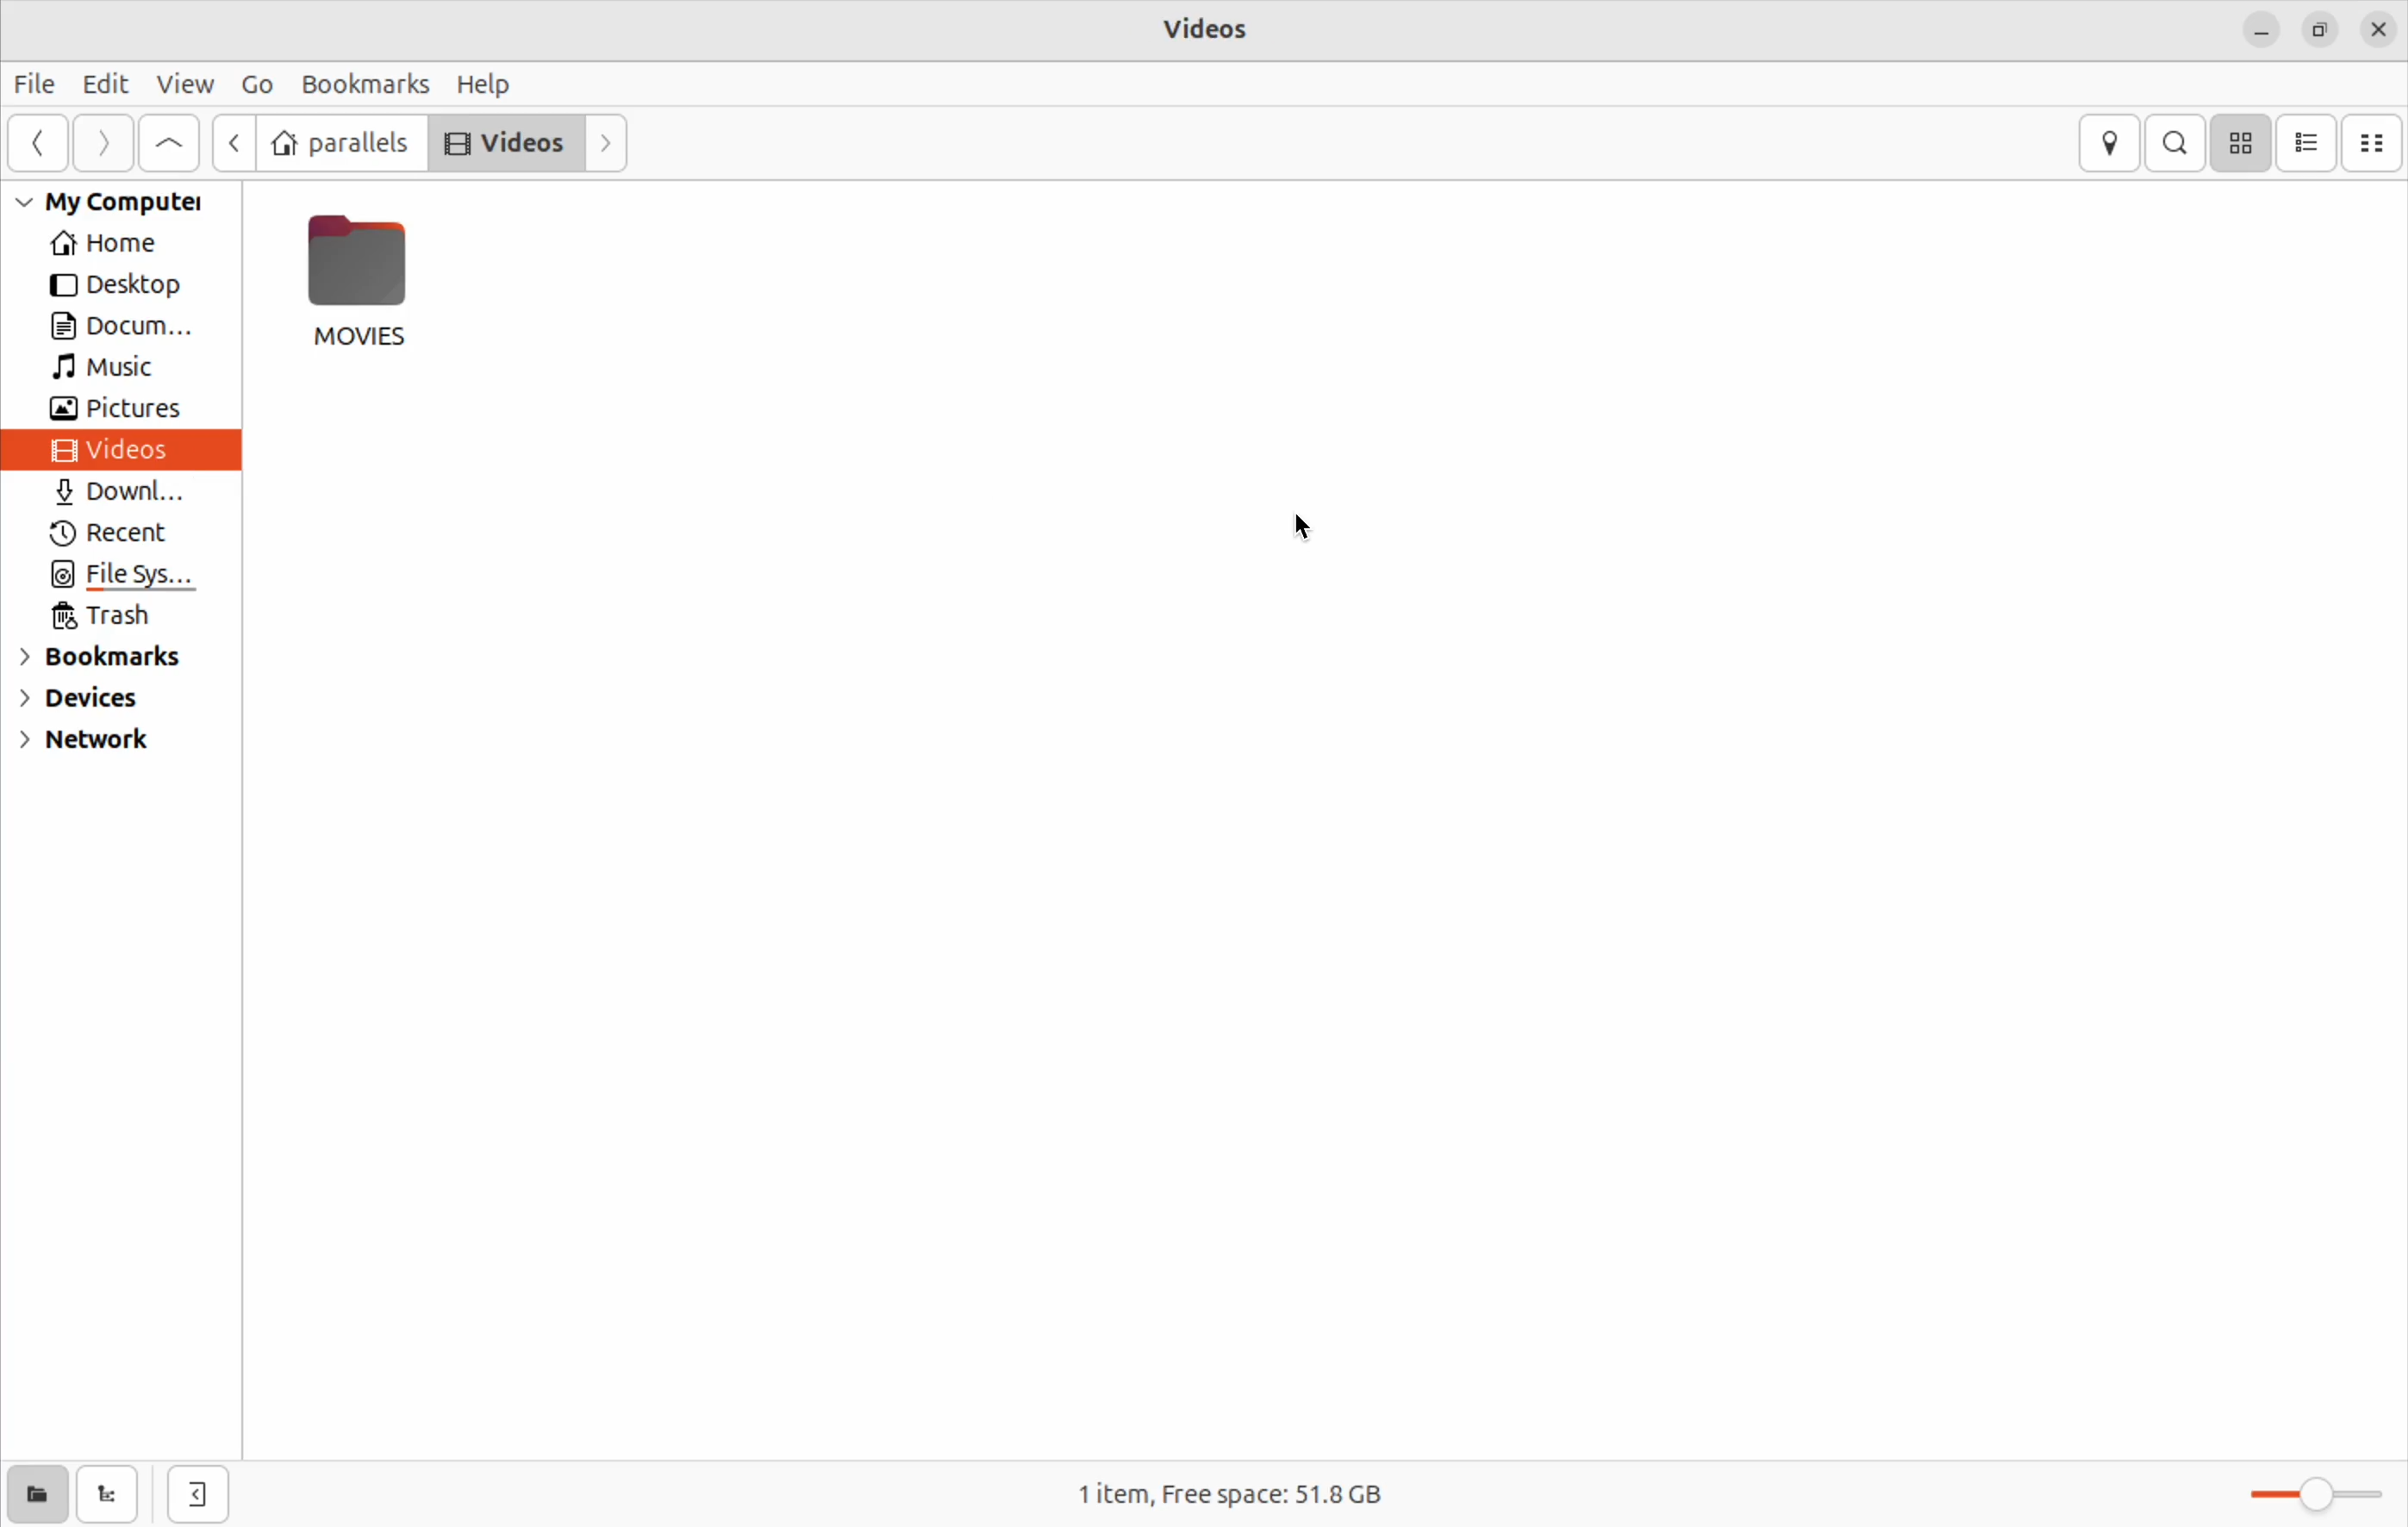 The image size is (2408, 1527). I want to click on Videos, so click(121, 450).